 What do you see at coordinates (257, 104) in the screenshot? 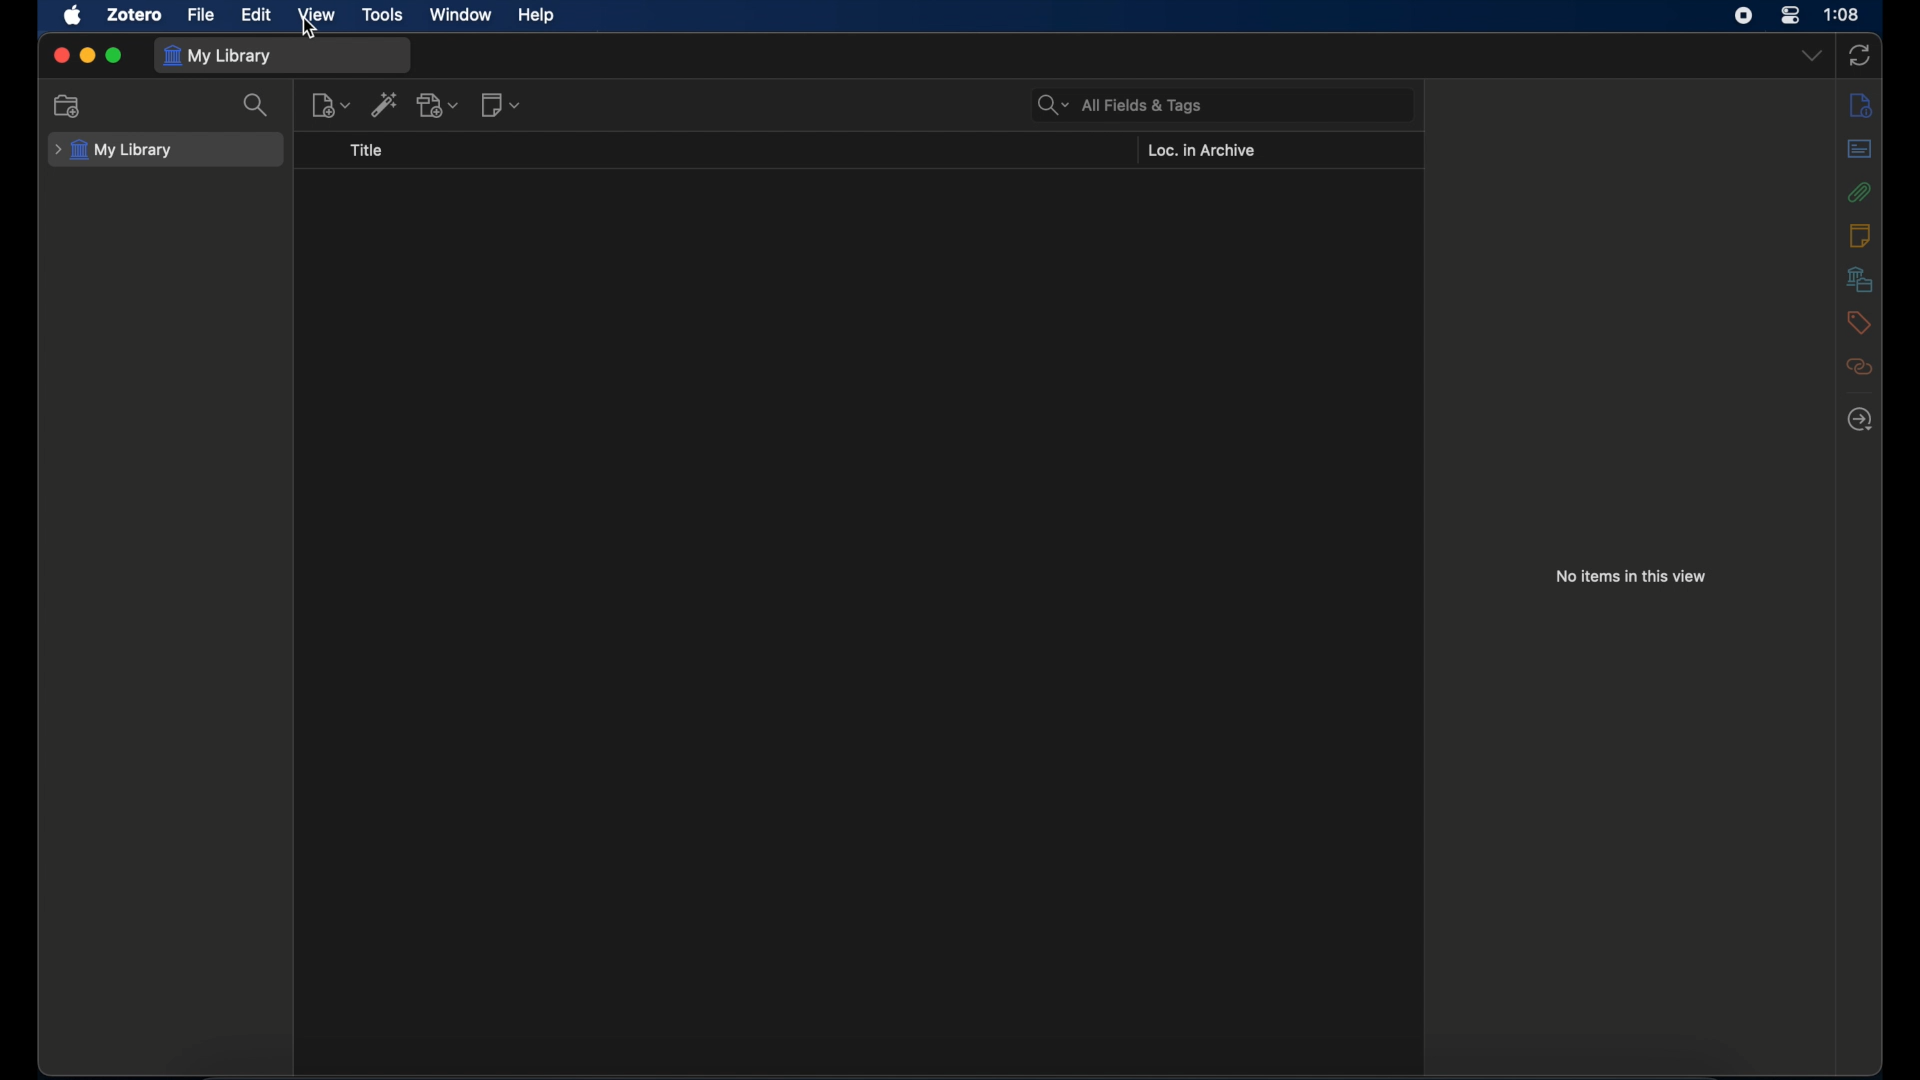
I see `search` at bounding box center [257, 104].